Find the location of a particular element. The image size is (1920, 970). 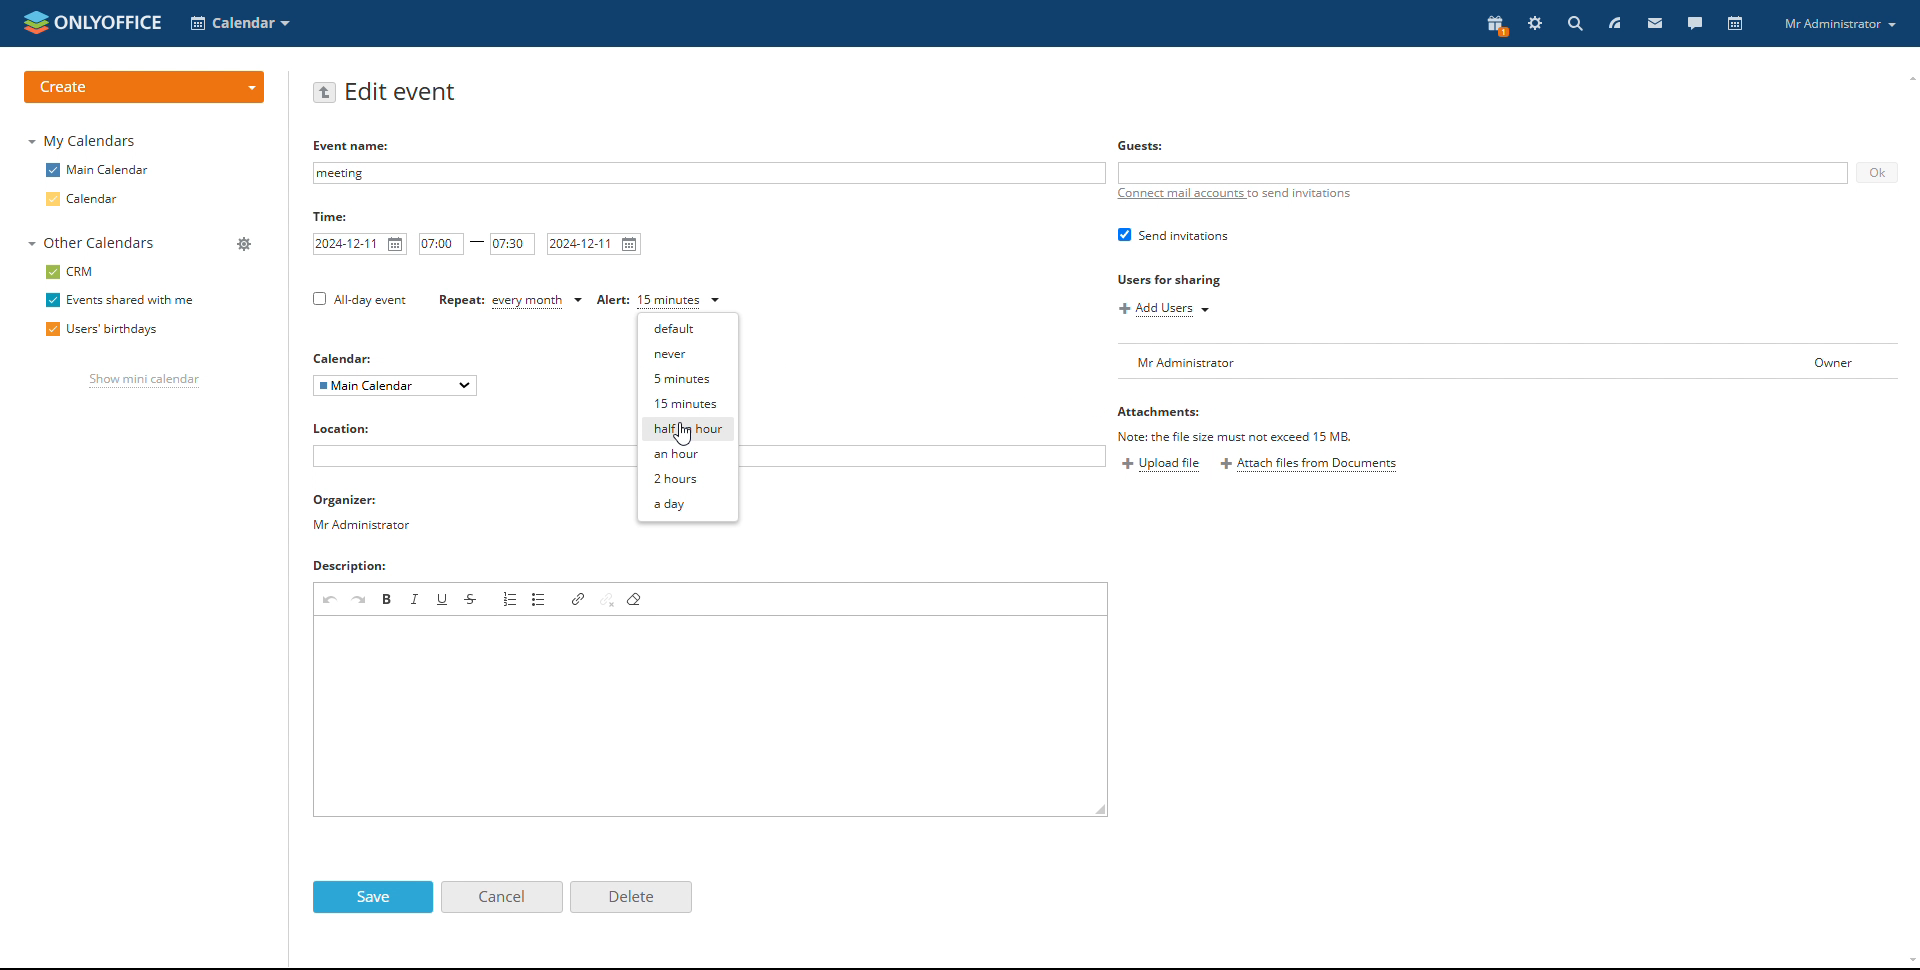

connect mail accounts is located at coordinates (1234, 200).